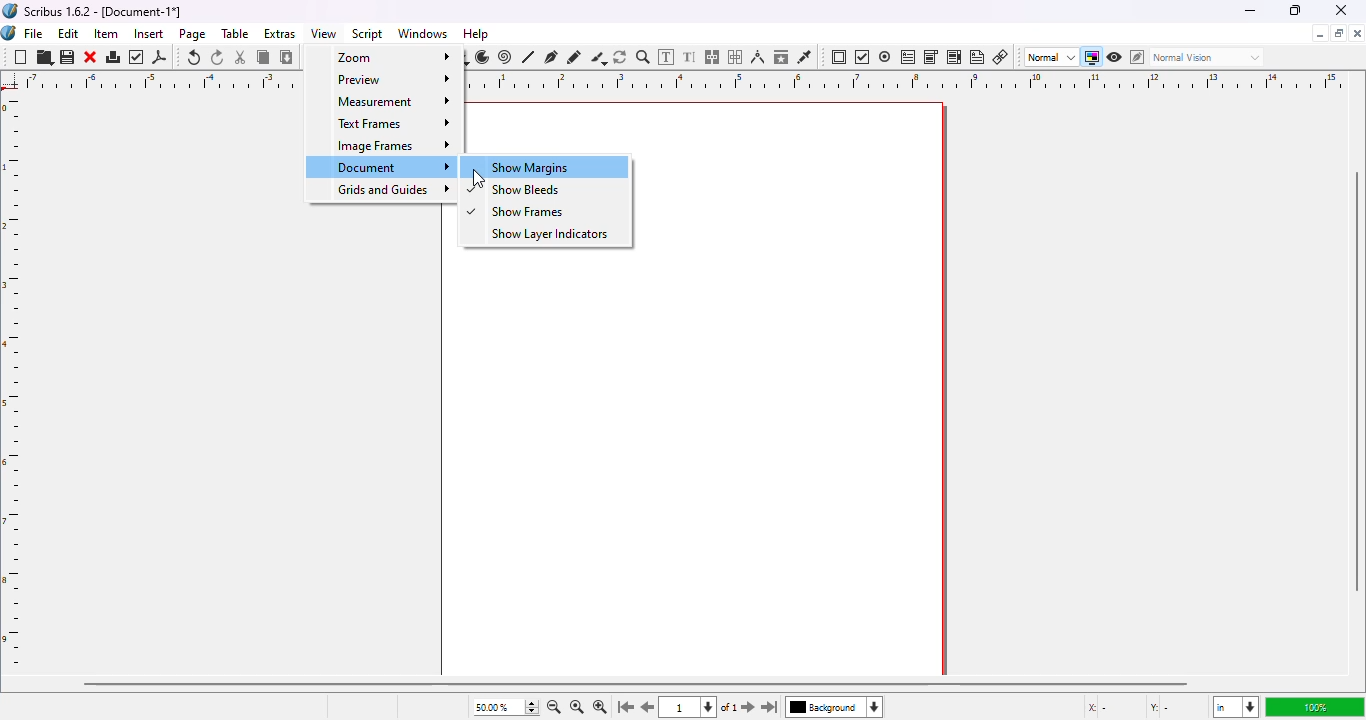  I want to click on show frames, so click(542, 213).